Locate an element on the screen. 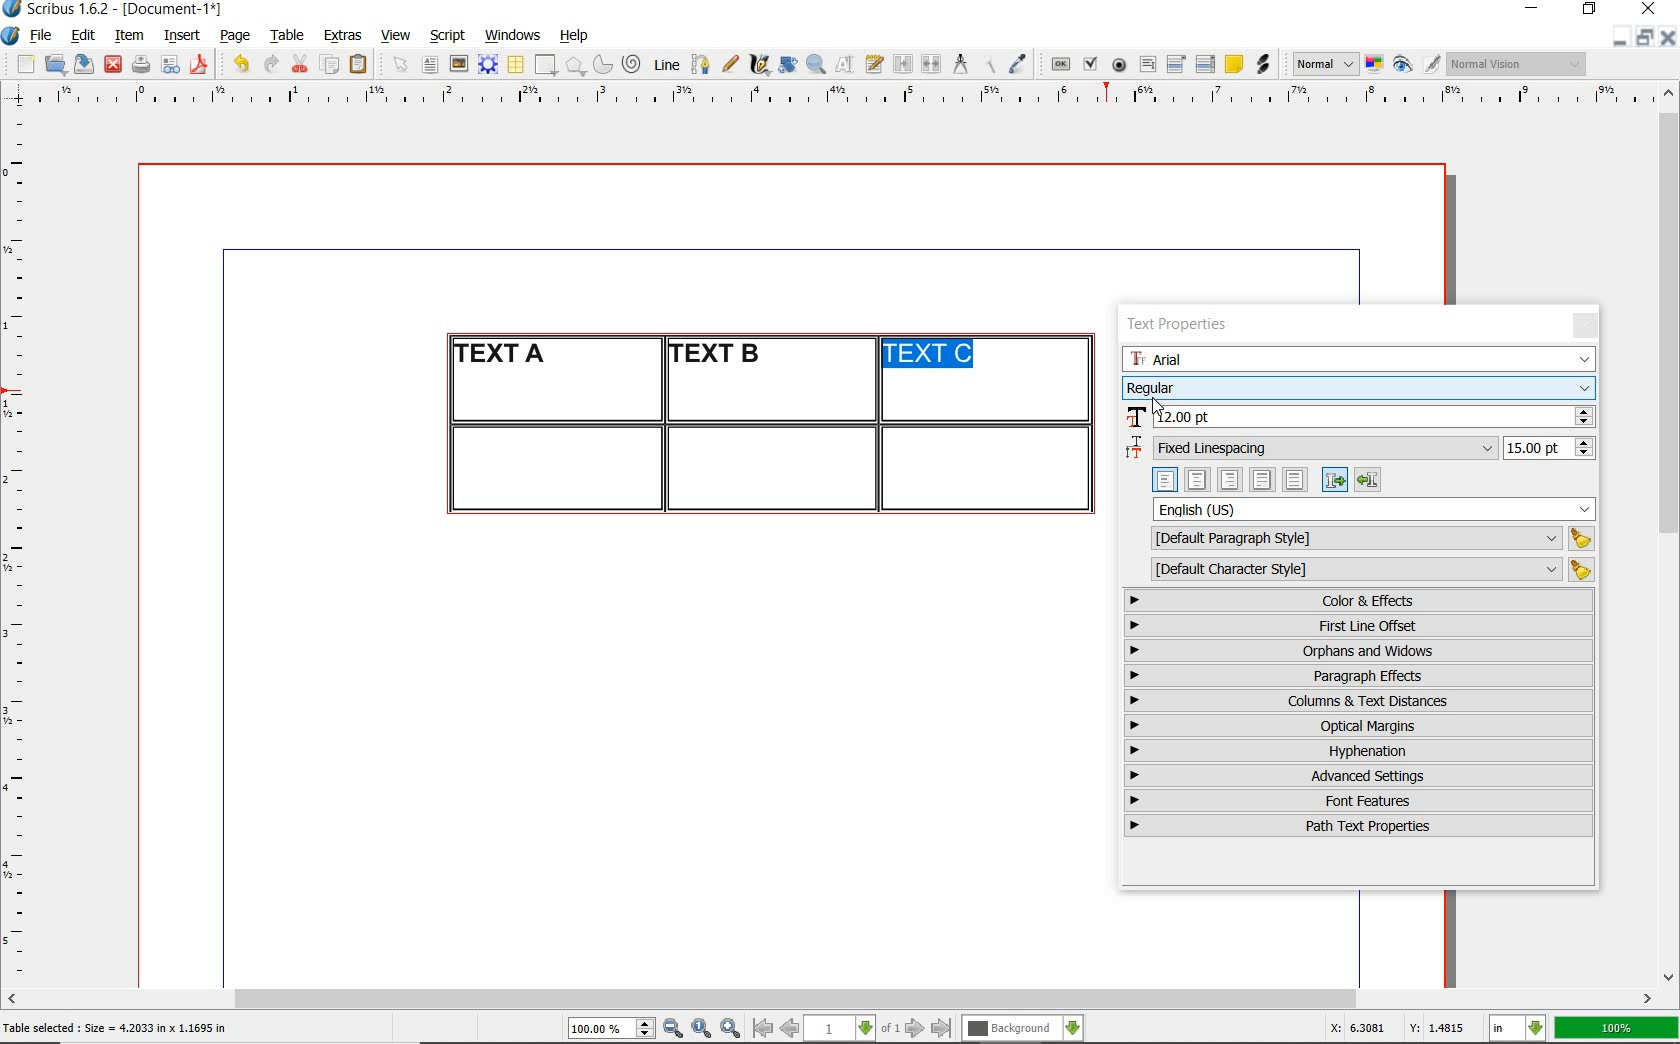 The image size is (1680, 1044). restore is located at coordinates (1590, 10).